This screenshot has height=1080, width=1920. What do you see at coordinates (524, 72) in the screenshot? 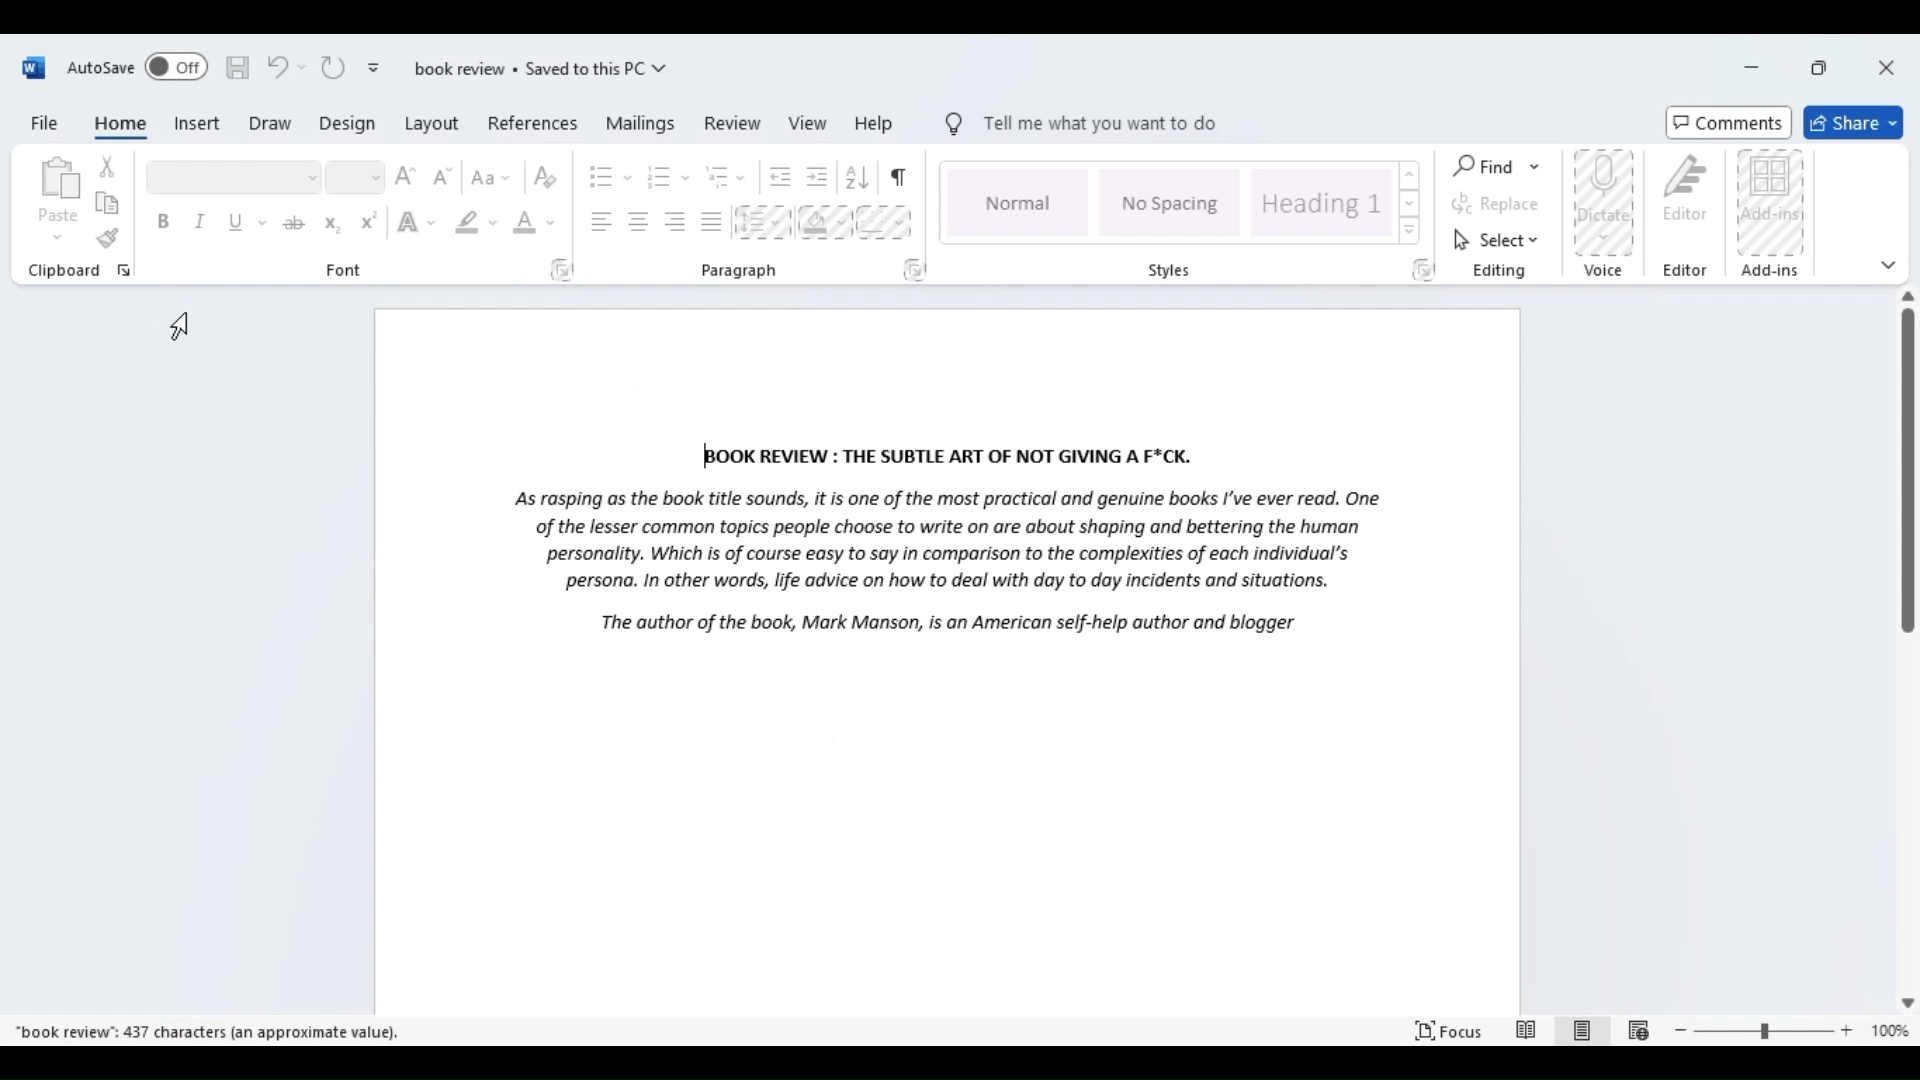
I see `book review + Saved to this PC v` at bounding box center [524, 72].